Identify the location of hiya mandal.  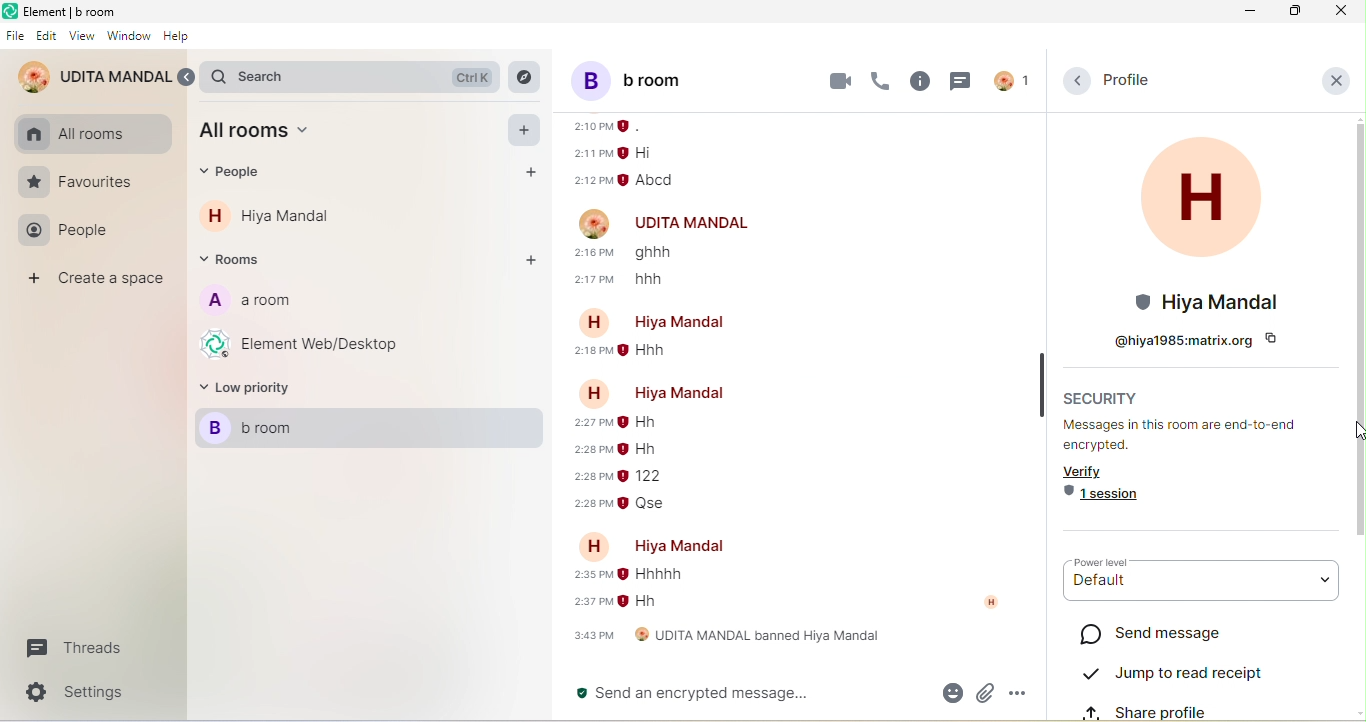
(289, 216).